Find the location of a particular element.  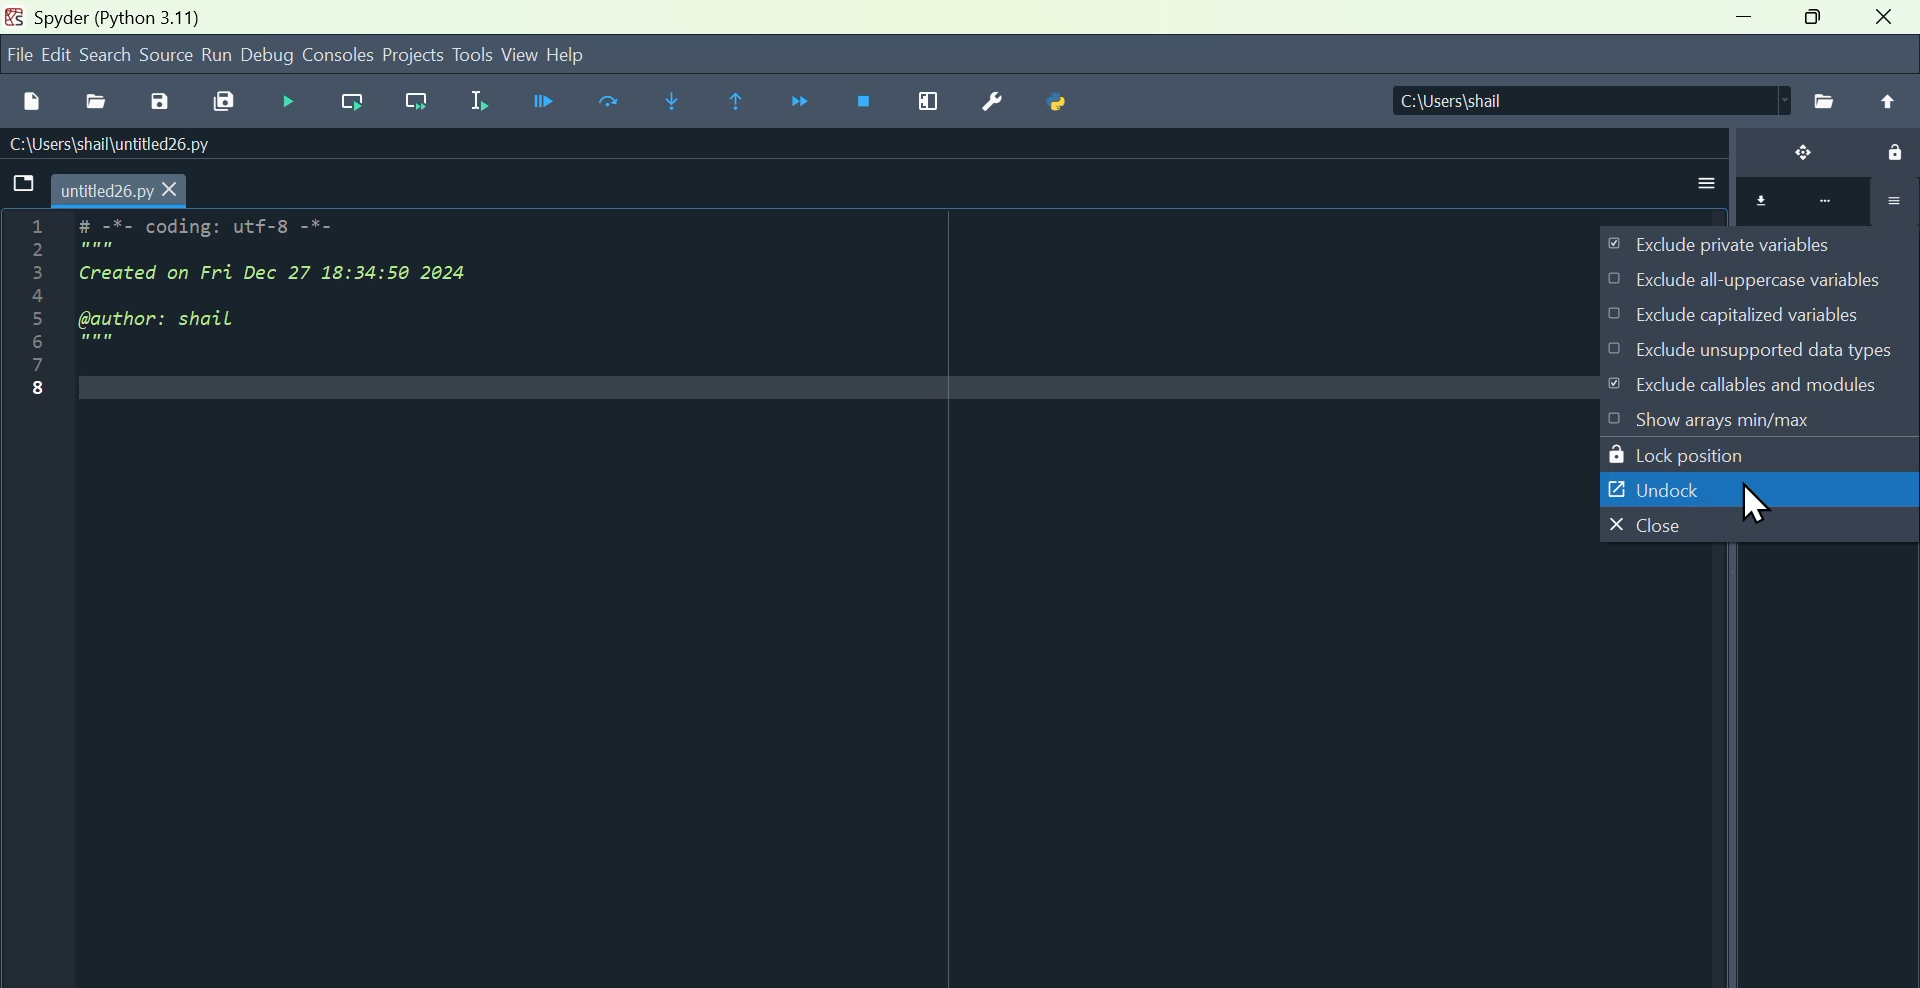

© Show arrays min/max is located at coordinates (1715, 420).